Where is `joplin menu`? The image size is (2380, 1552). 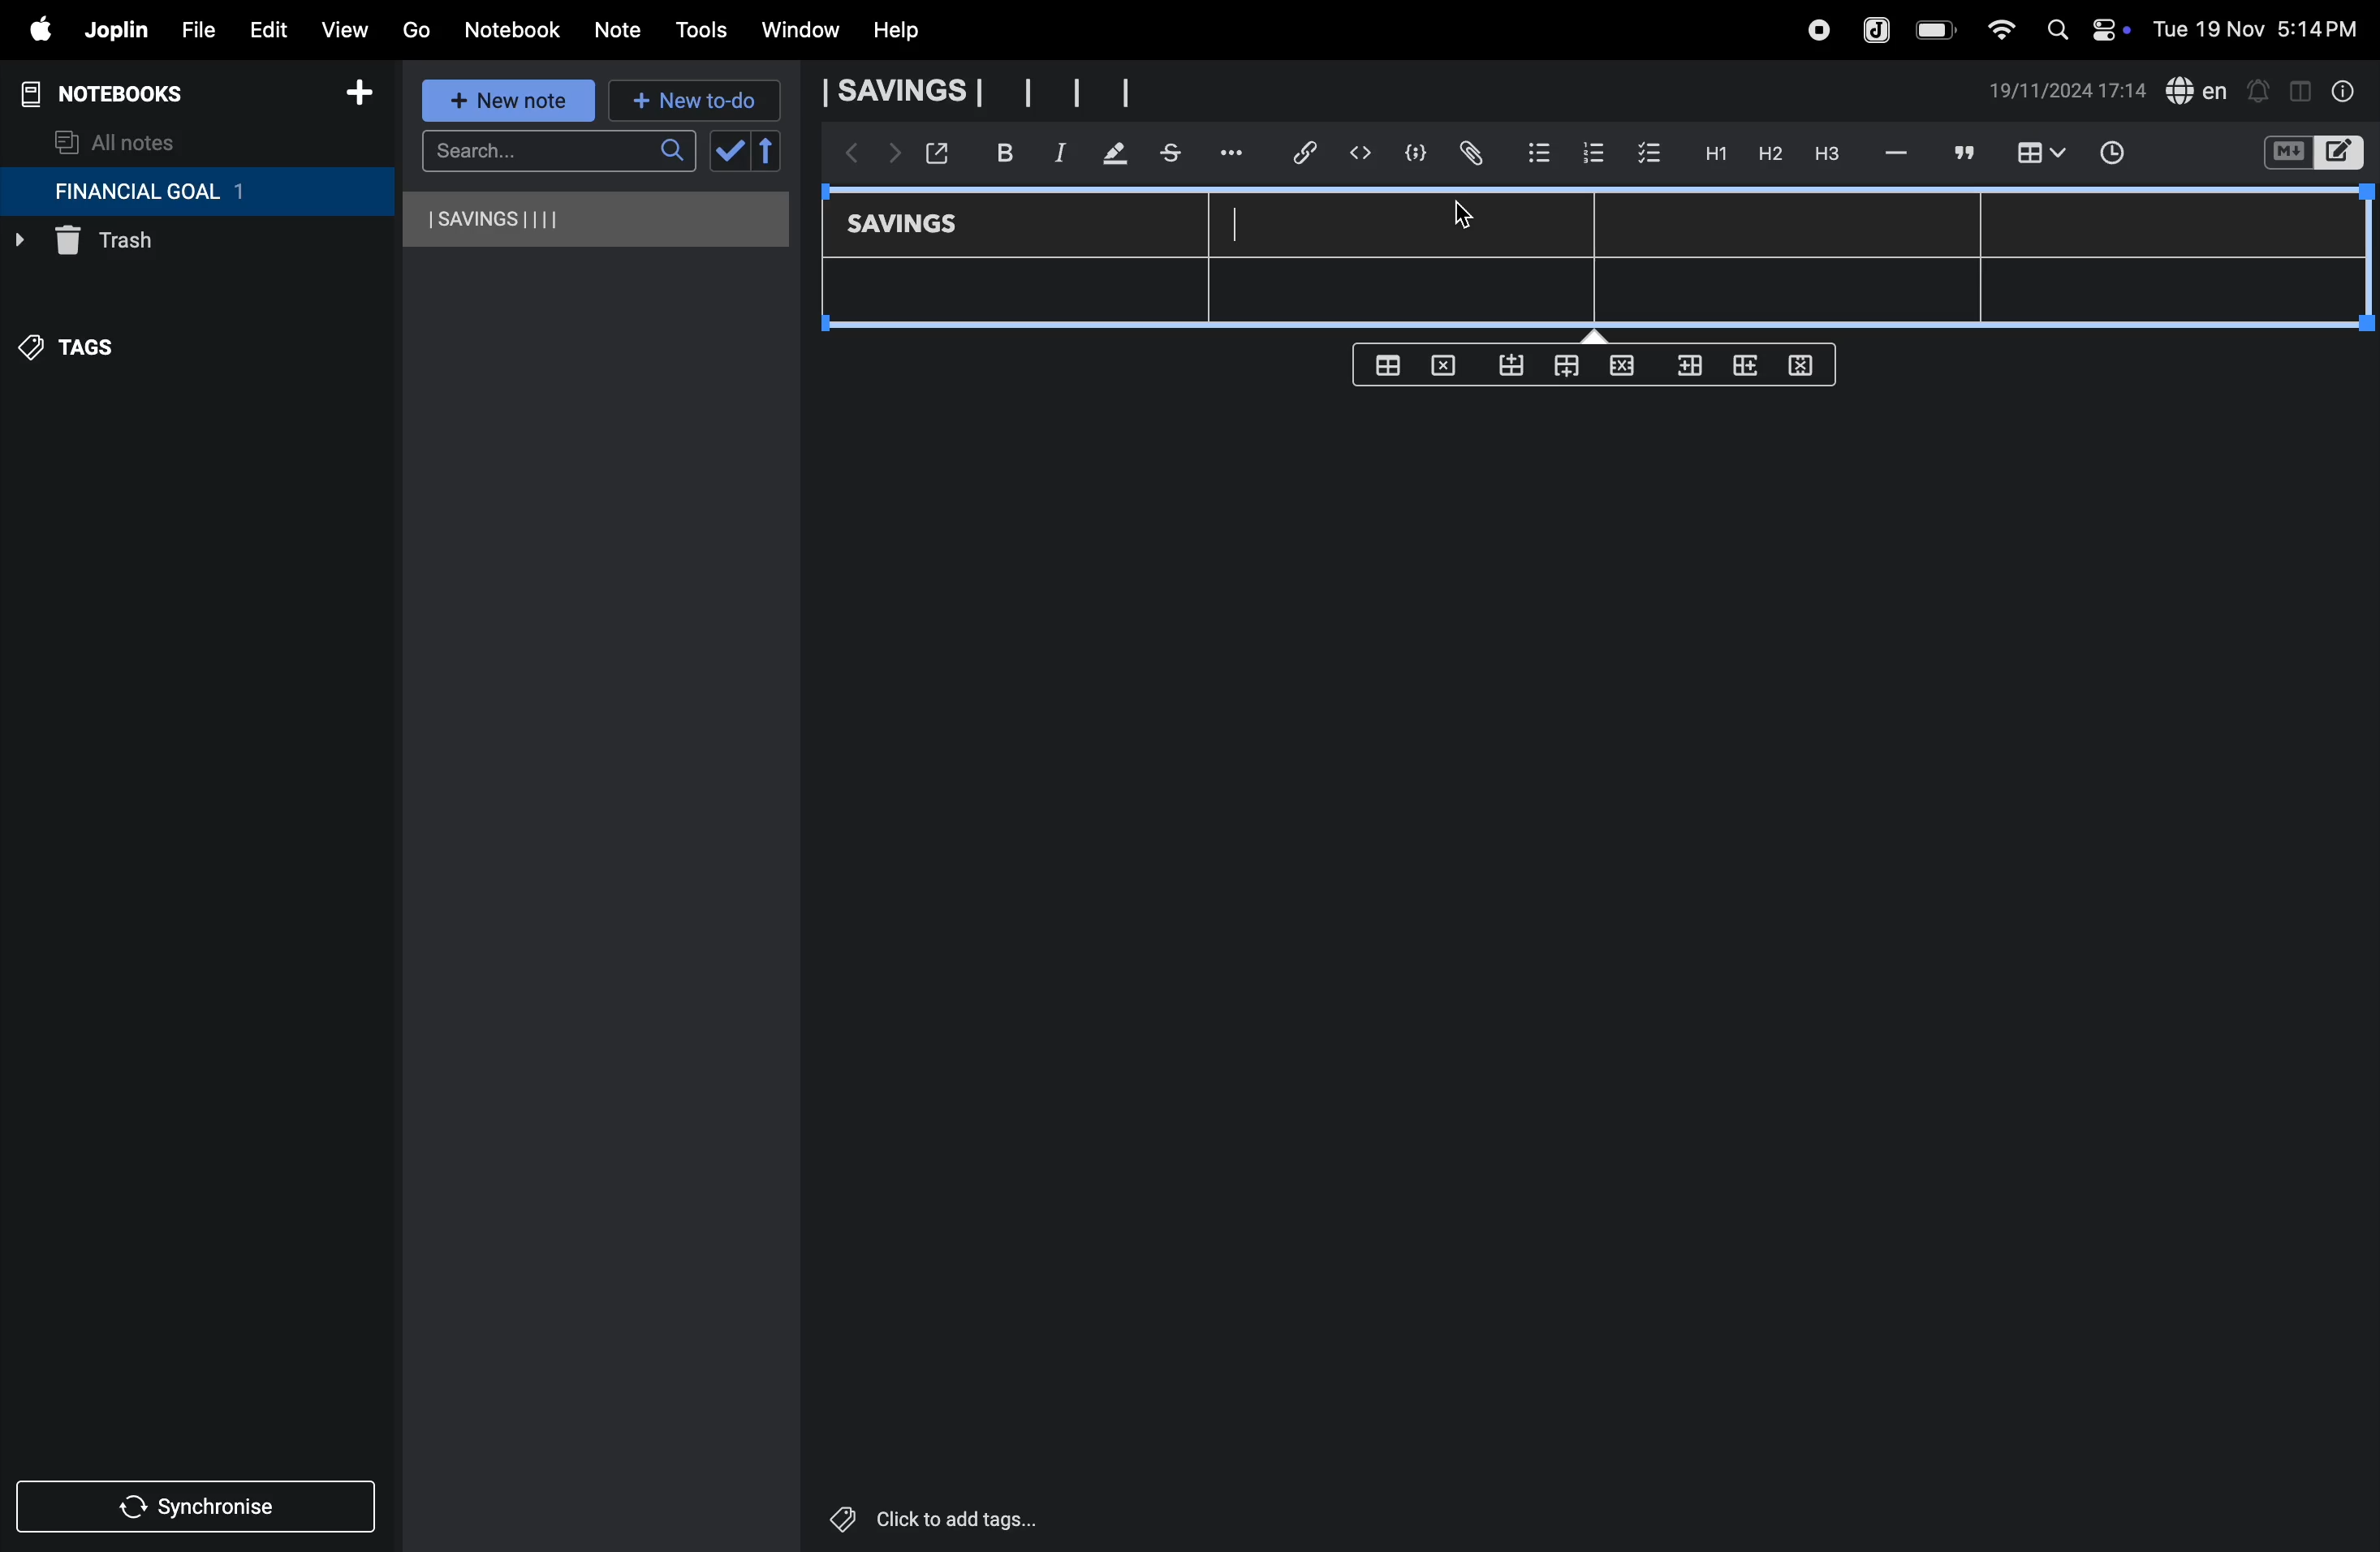
joplin menu is located at coordinates (112, 30).